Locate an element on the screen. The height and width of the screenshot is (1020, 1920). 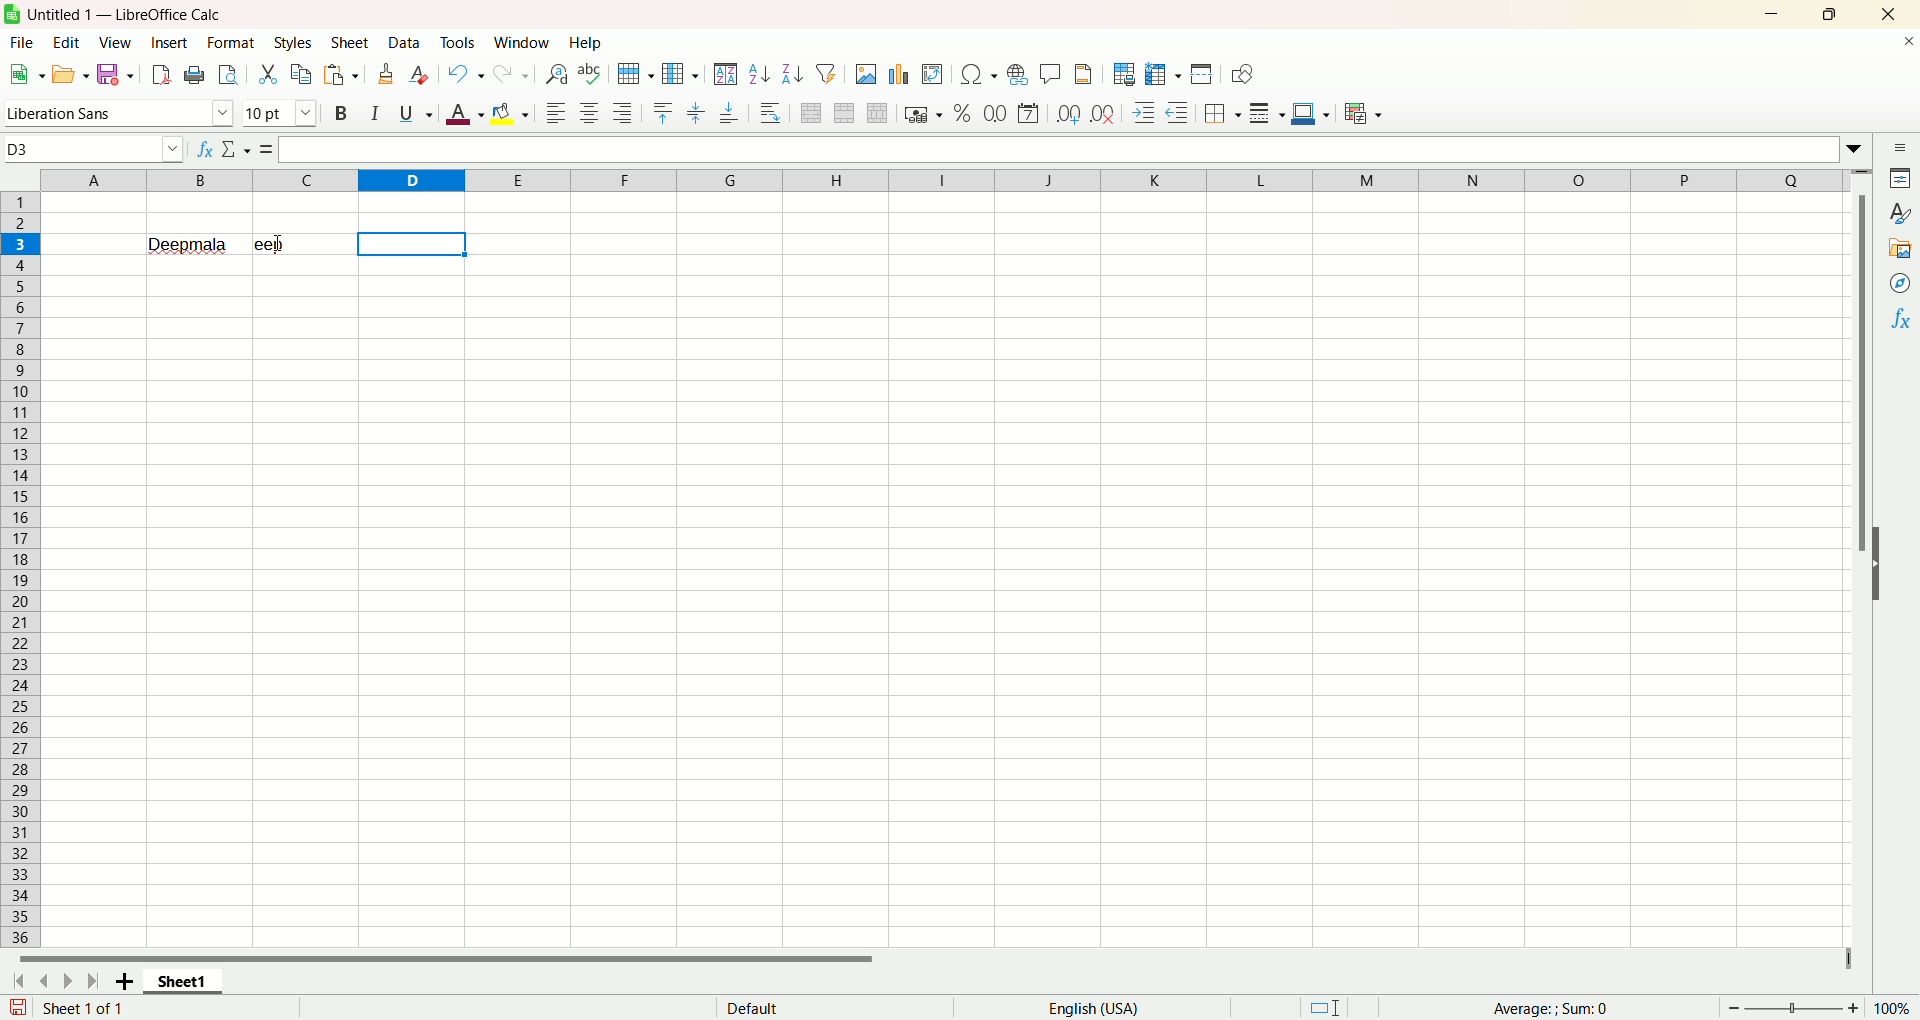
Border style is located at coordinates (1266, 114).